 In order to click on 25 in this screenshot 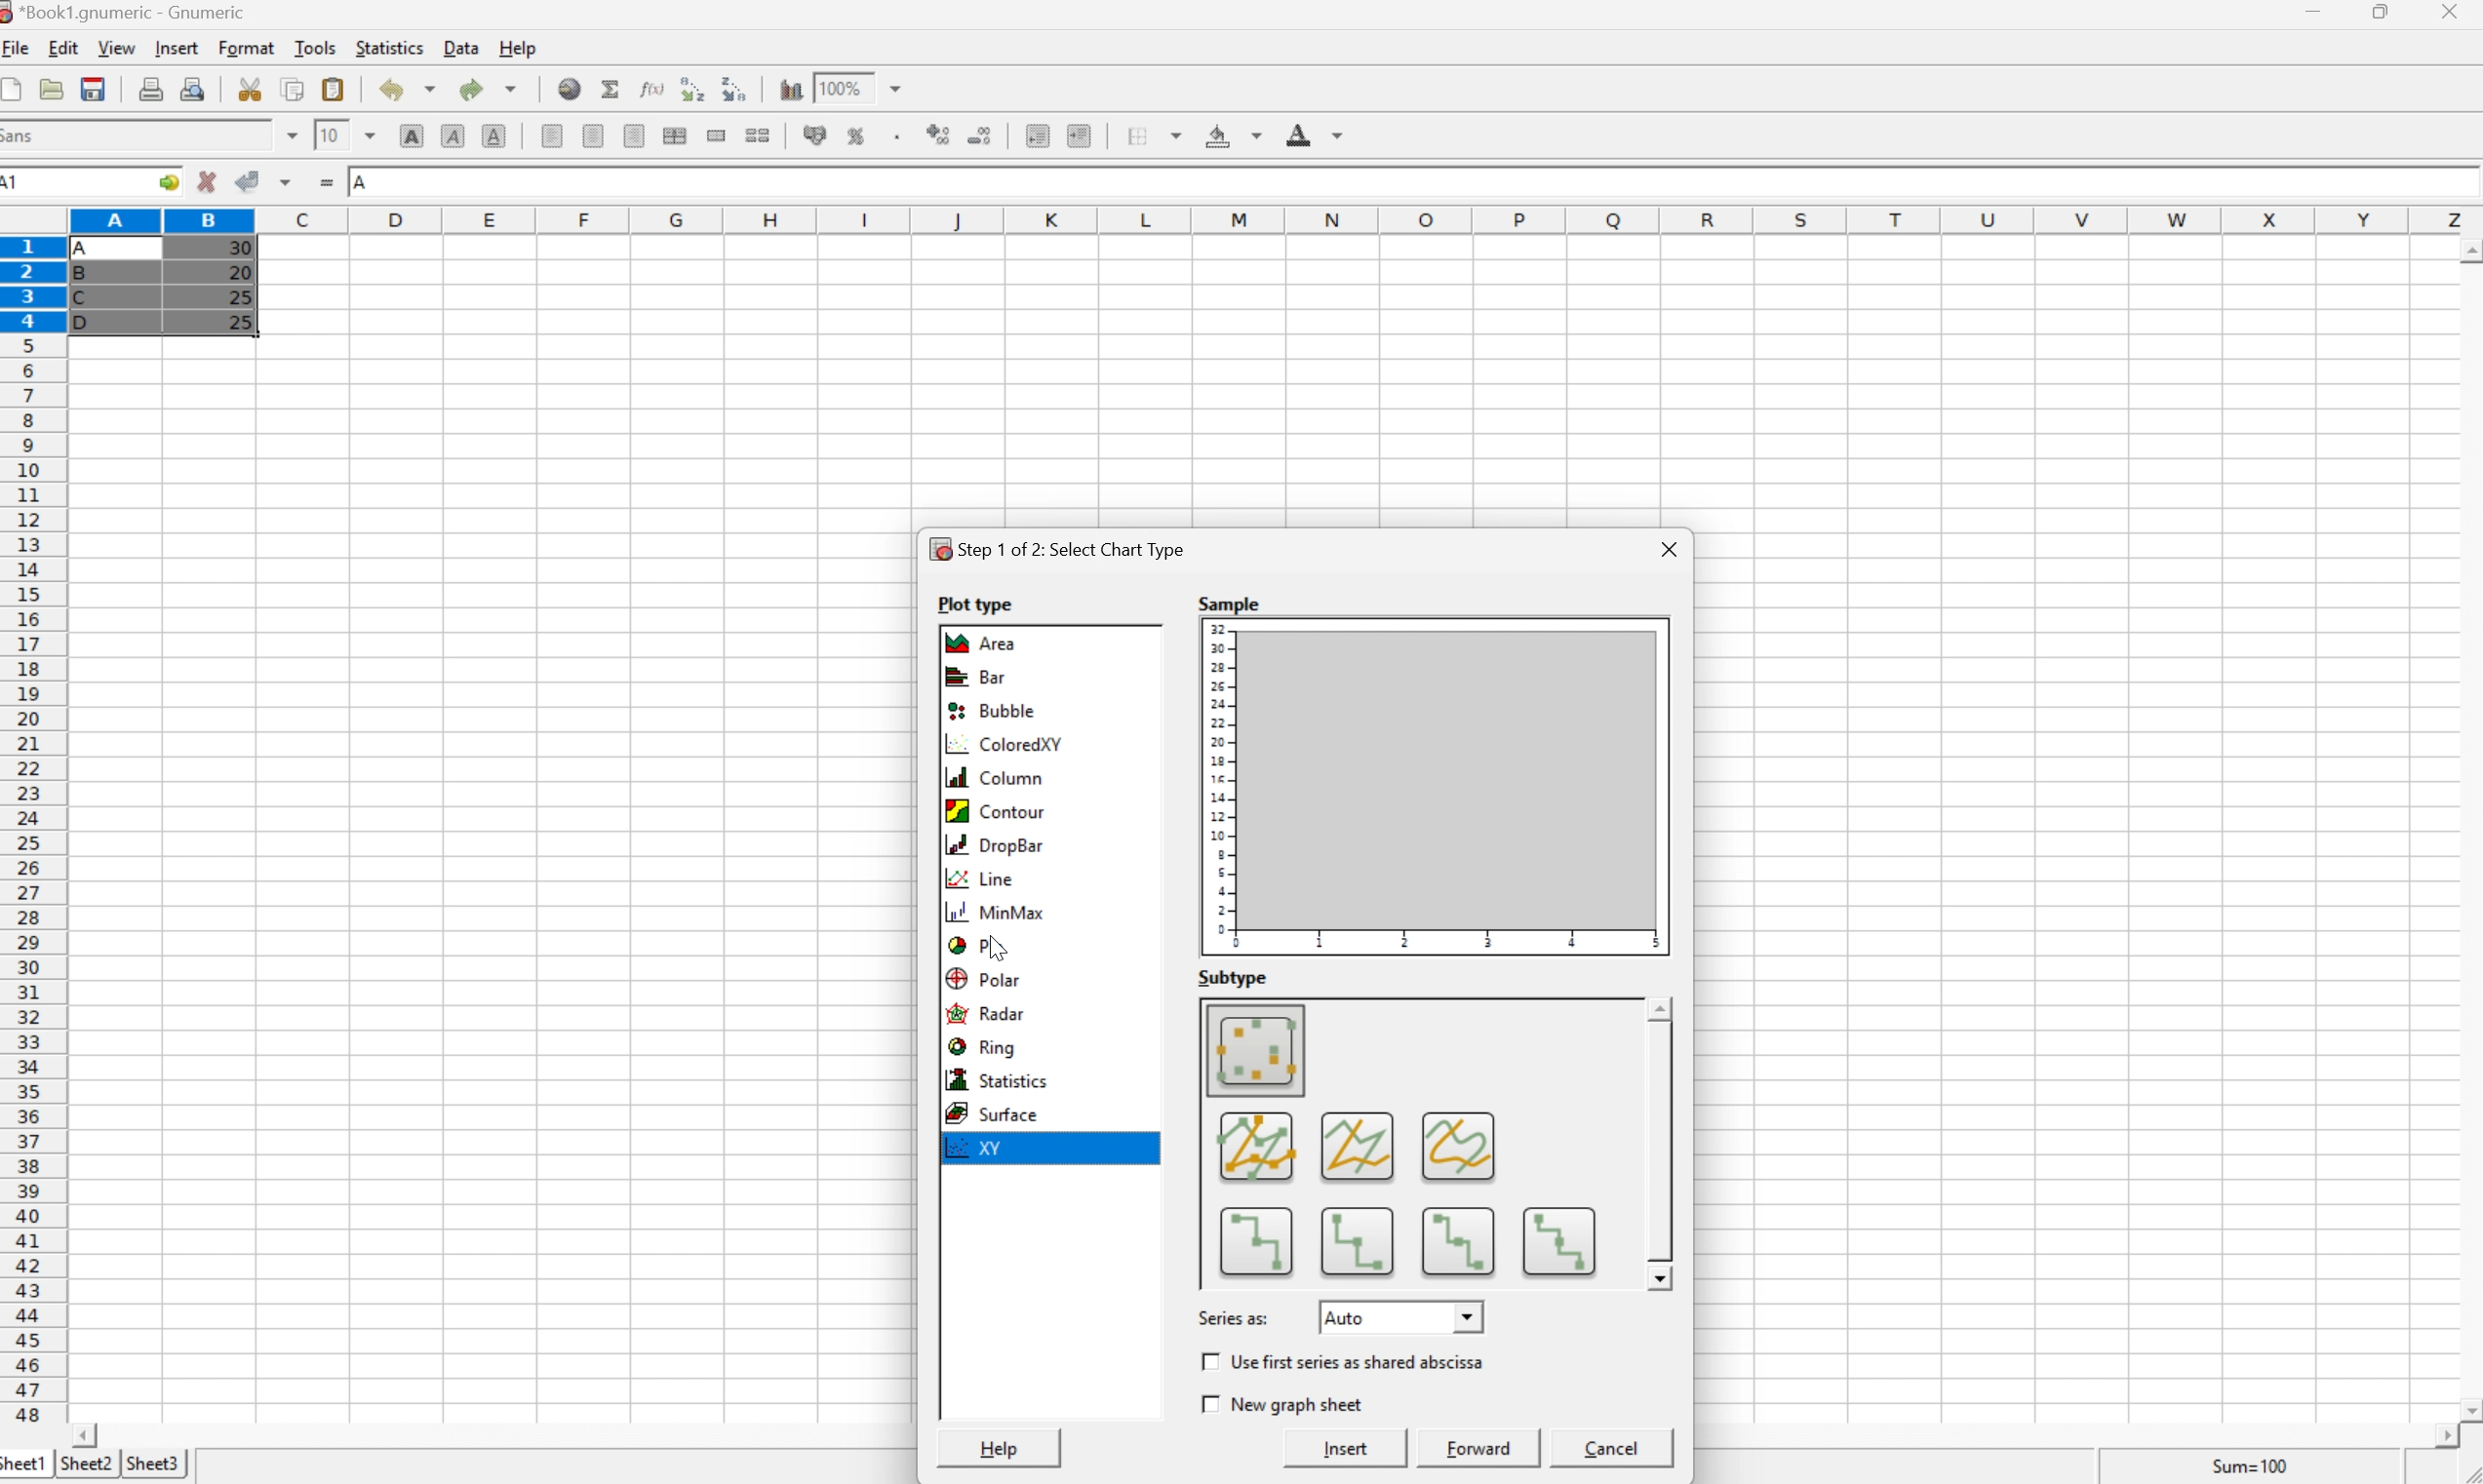, I will do `click(244, 322)`.